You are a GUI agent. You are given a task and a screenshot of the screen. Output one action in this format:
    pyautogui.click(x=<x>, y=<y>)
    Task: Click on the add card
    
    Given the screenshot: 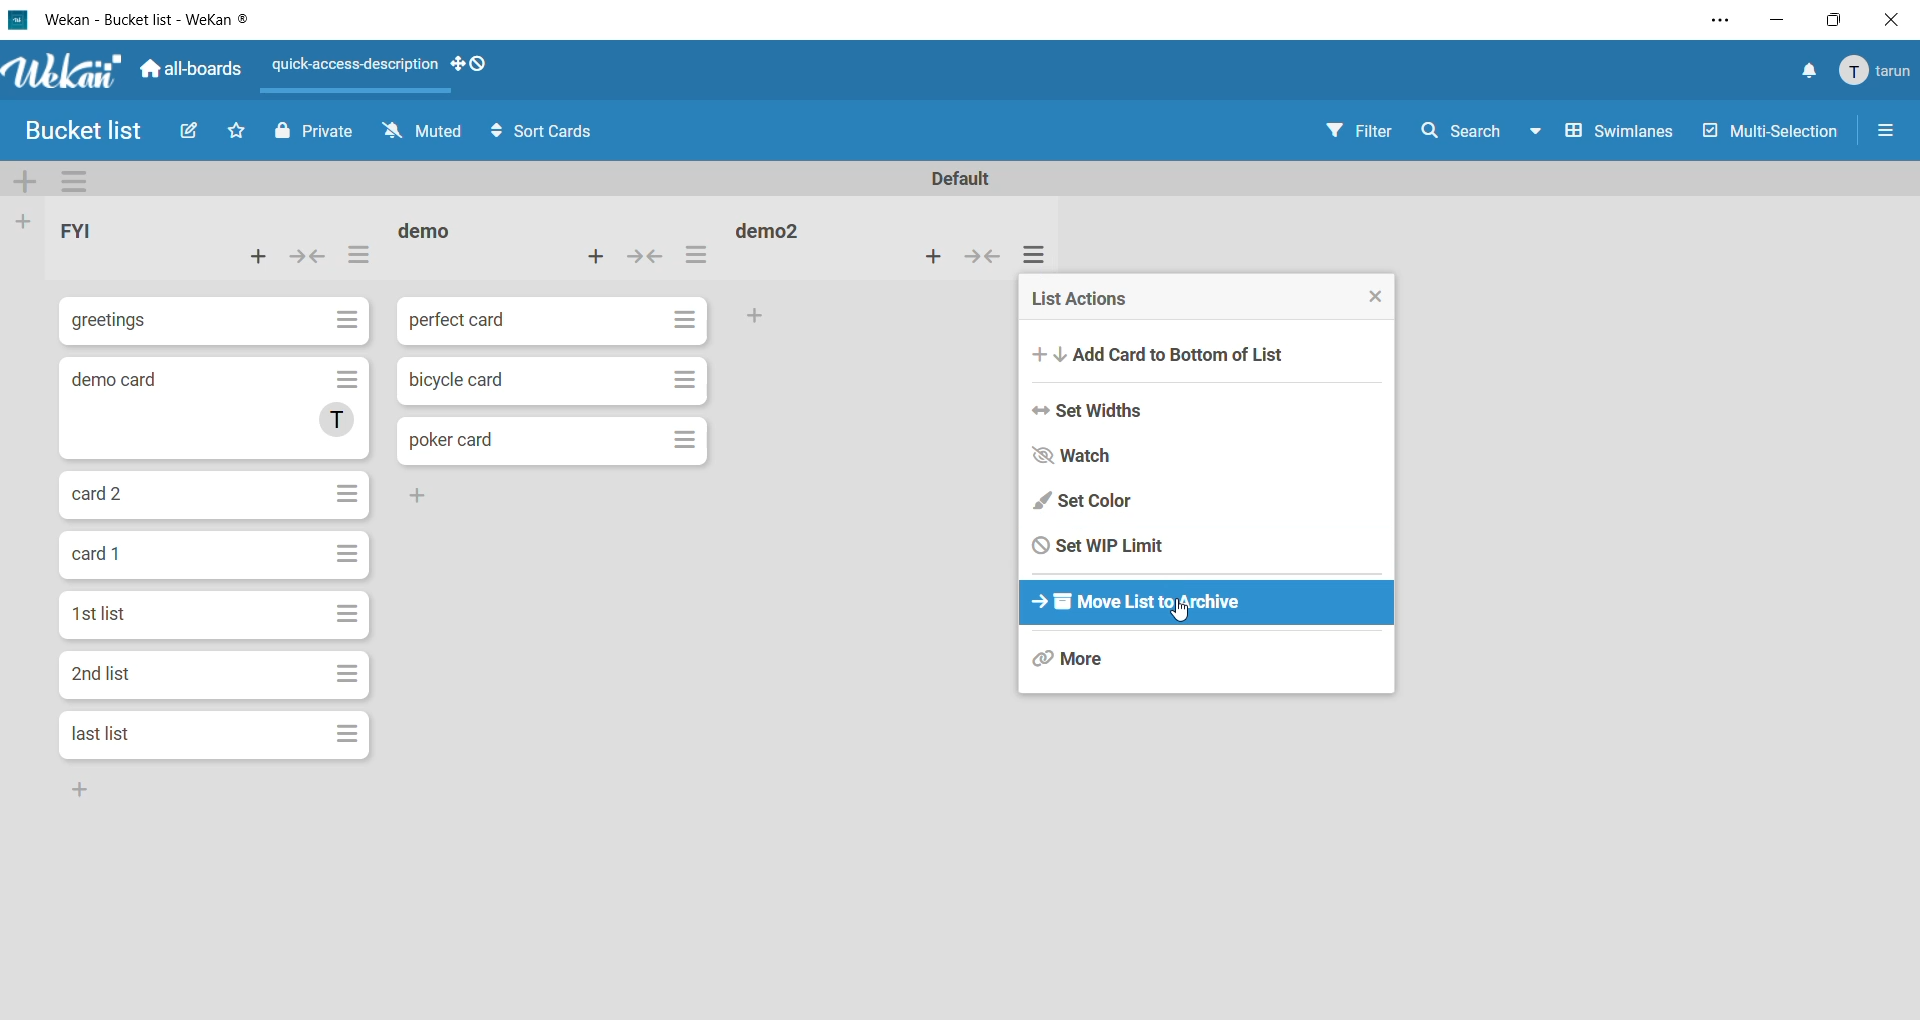 What is the action you would take?
    pyautogui.click(x=593, y=264)
    